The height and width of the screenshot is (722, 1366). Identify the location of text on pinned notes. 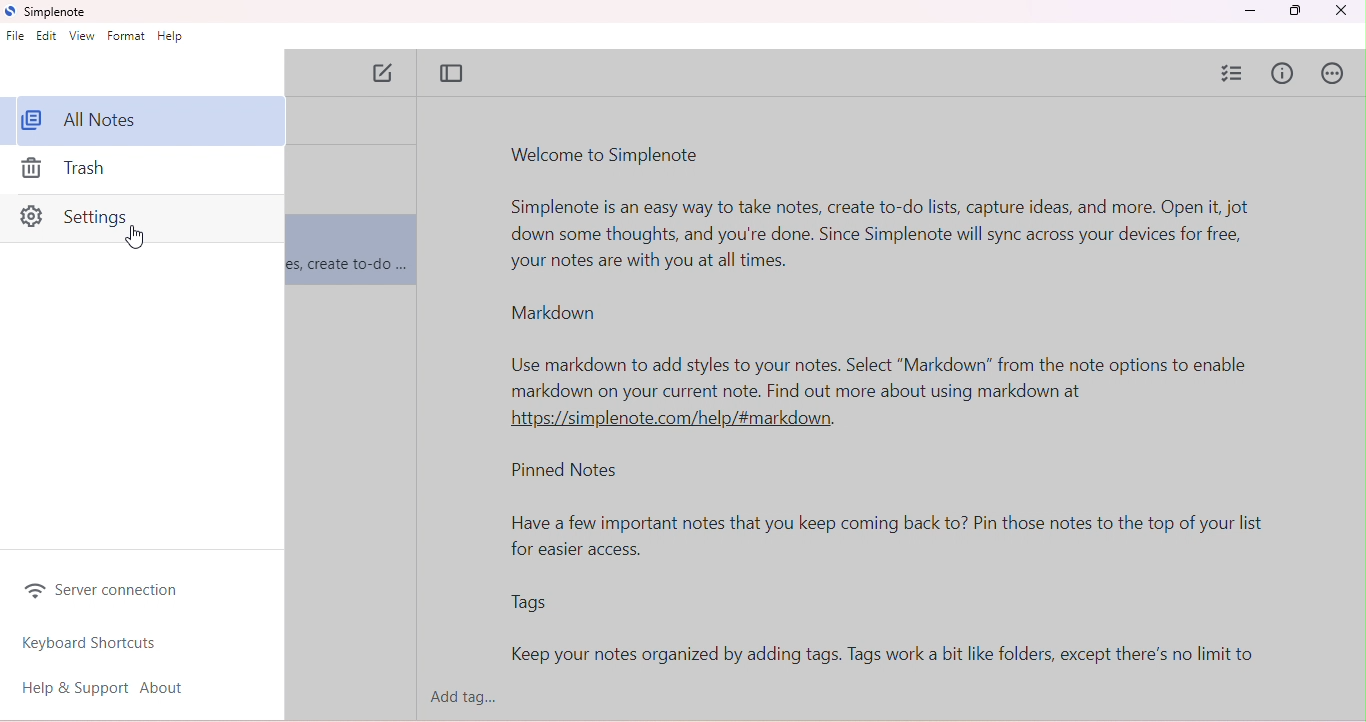
(898, 538).